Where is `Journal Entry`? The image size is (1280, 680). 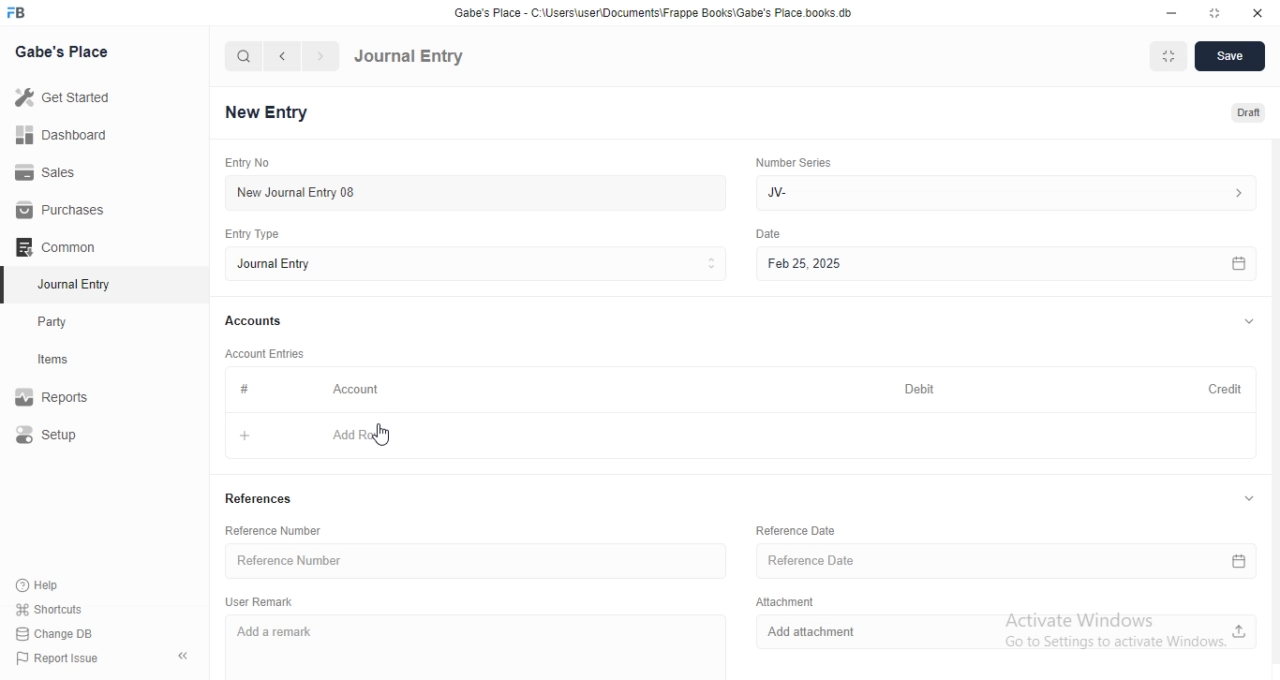 Journal Entry is located at coordinates (71, 284).